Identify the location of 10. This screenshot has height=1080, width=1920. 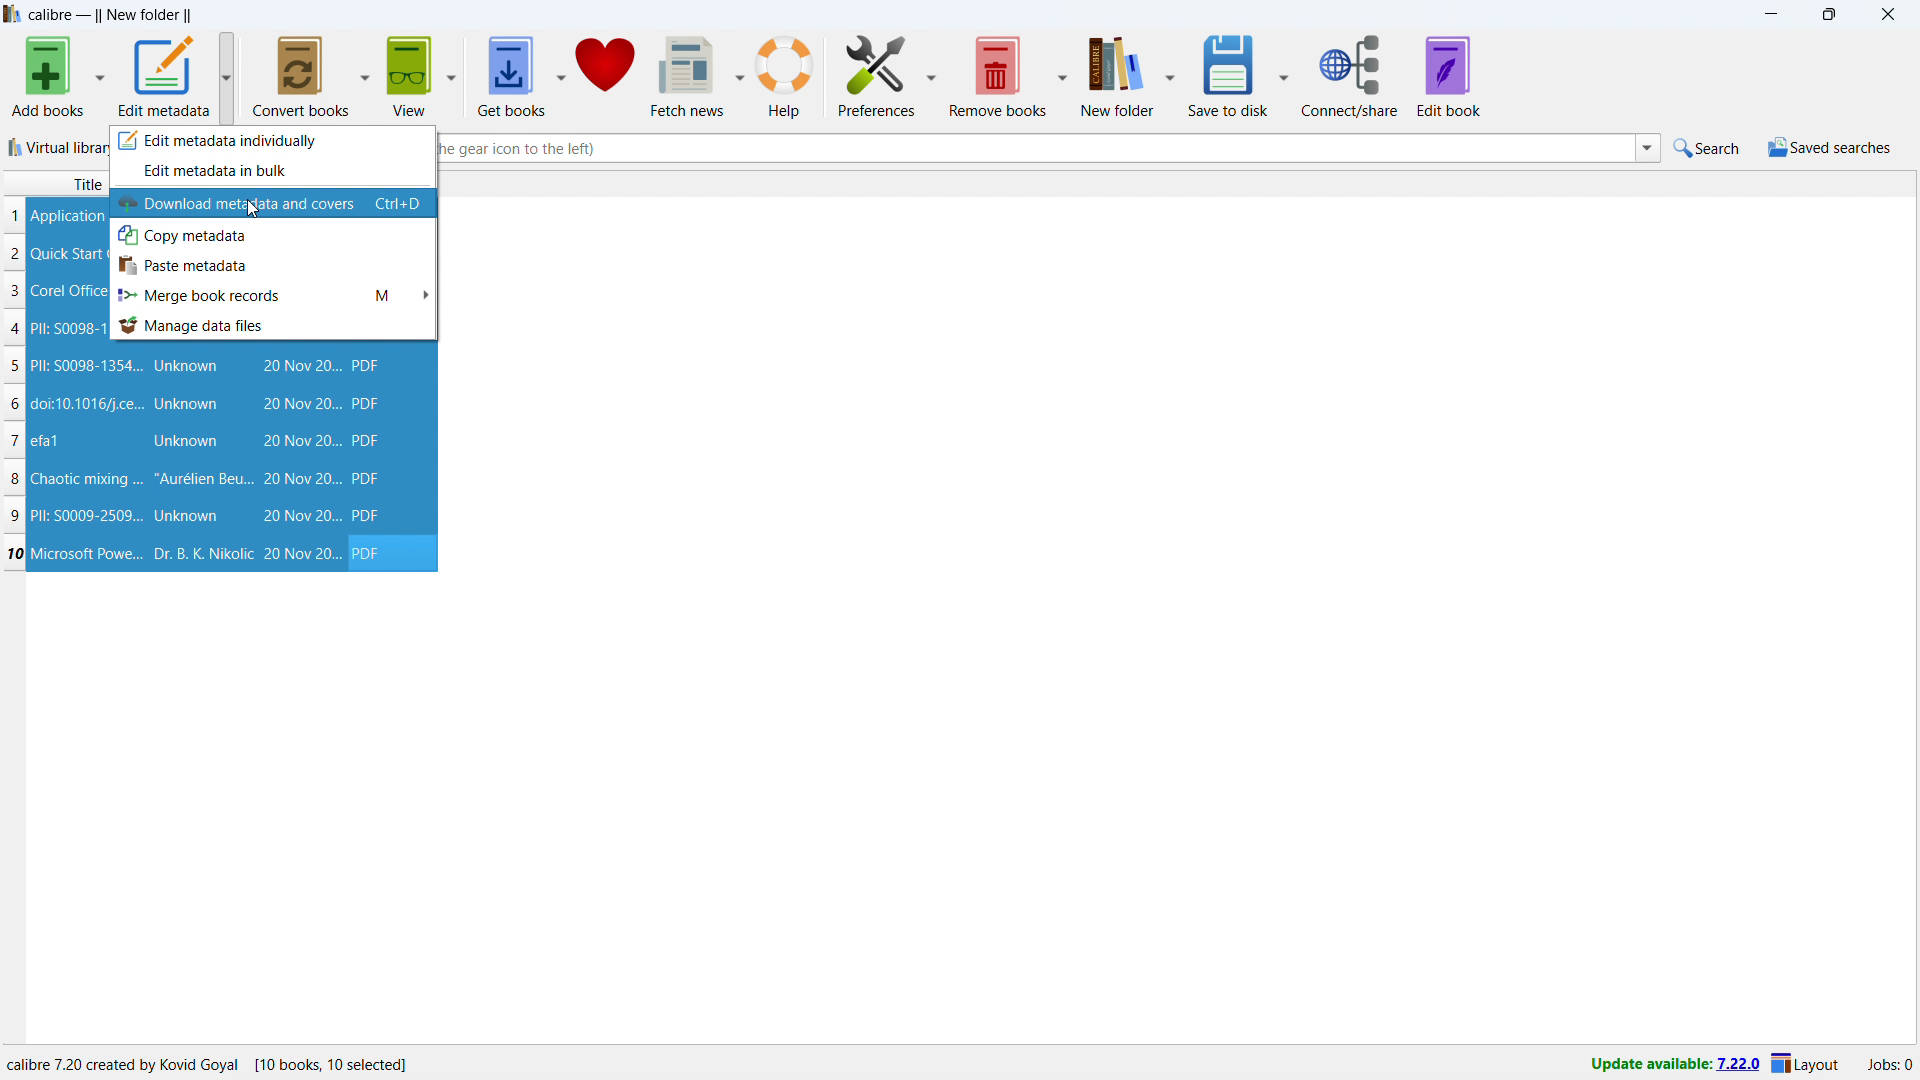
(15, 553).